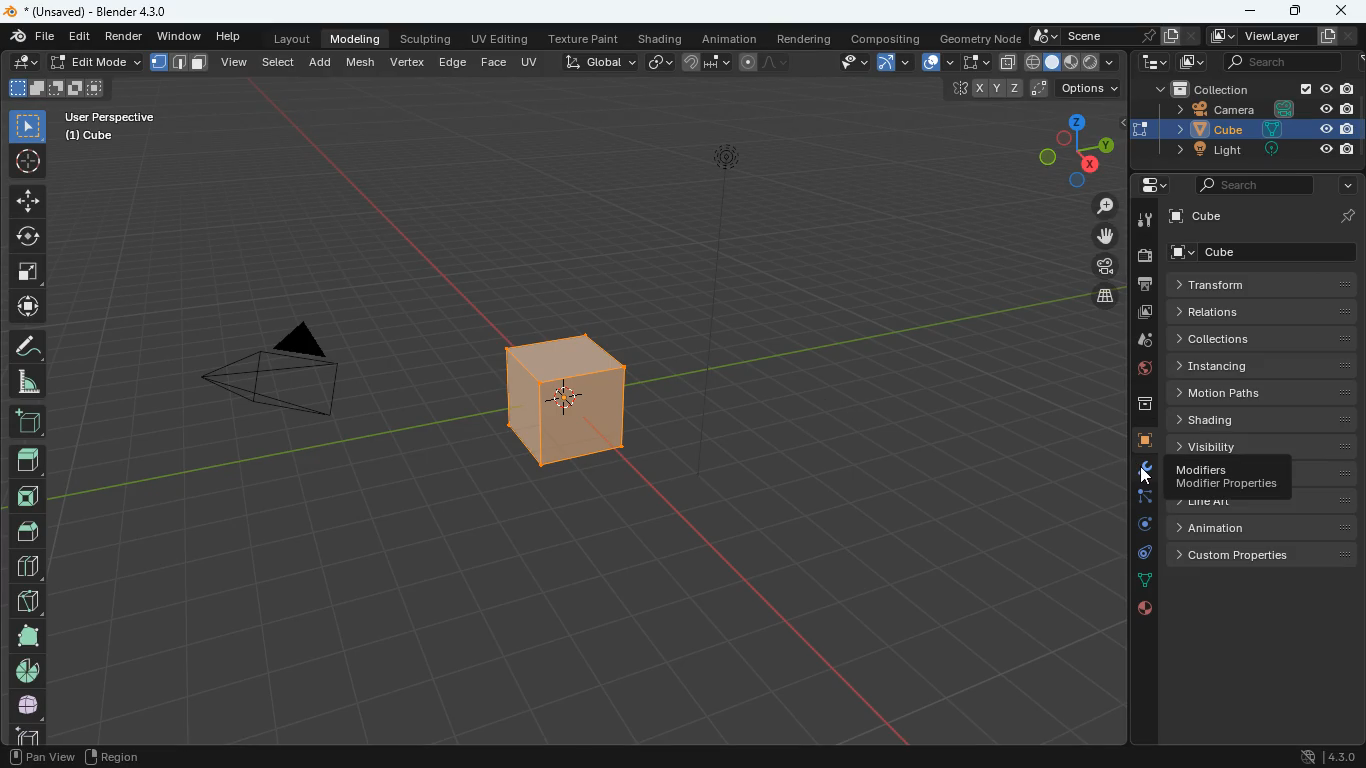 The width and height of the screenshot is (1366, 768). I want to click on vertex, so click(409, 63).